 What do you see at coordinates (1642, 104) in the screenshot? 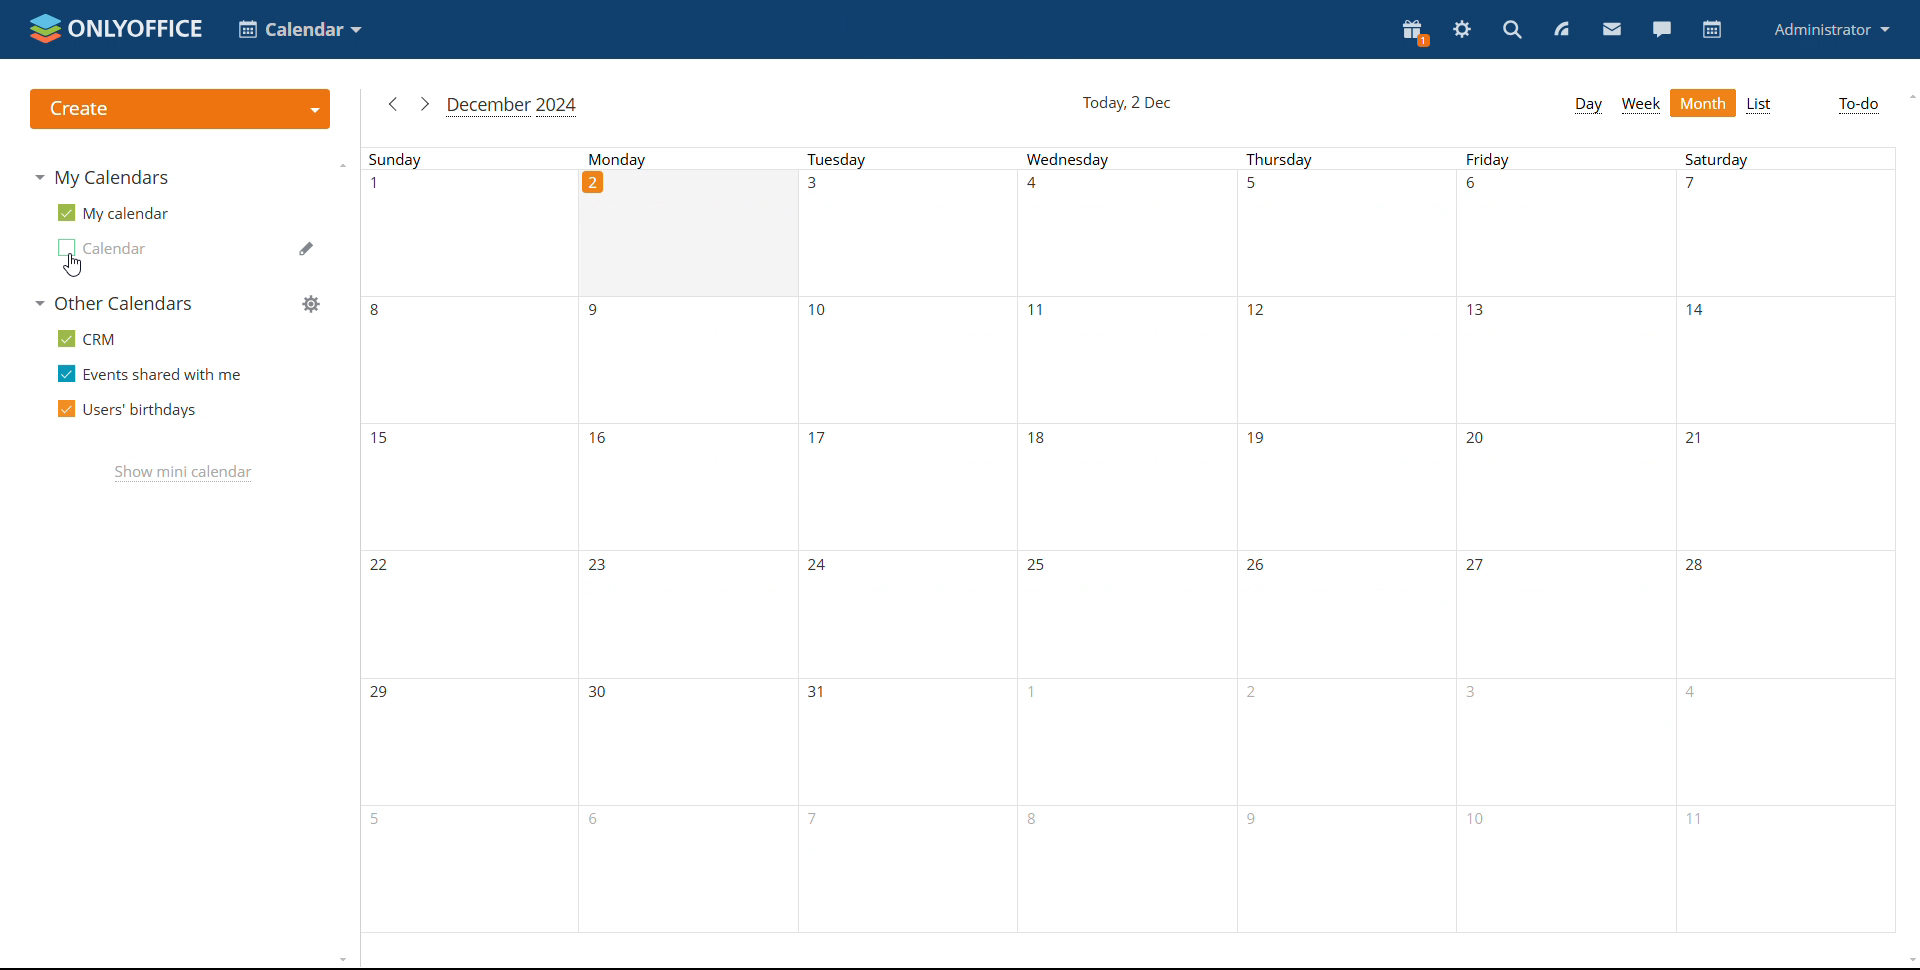
I see `week view` at bounding box center [1642, 104].